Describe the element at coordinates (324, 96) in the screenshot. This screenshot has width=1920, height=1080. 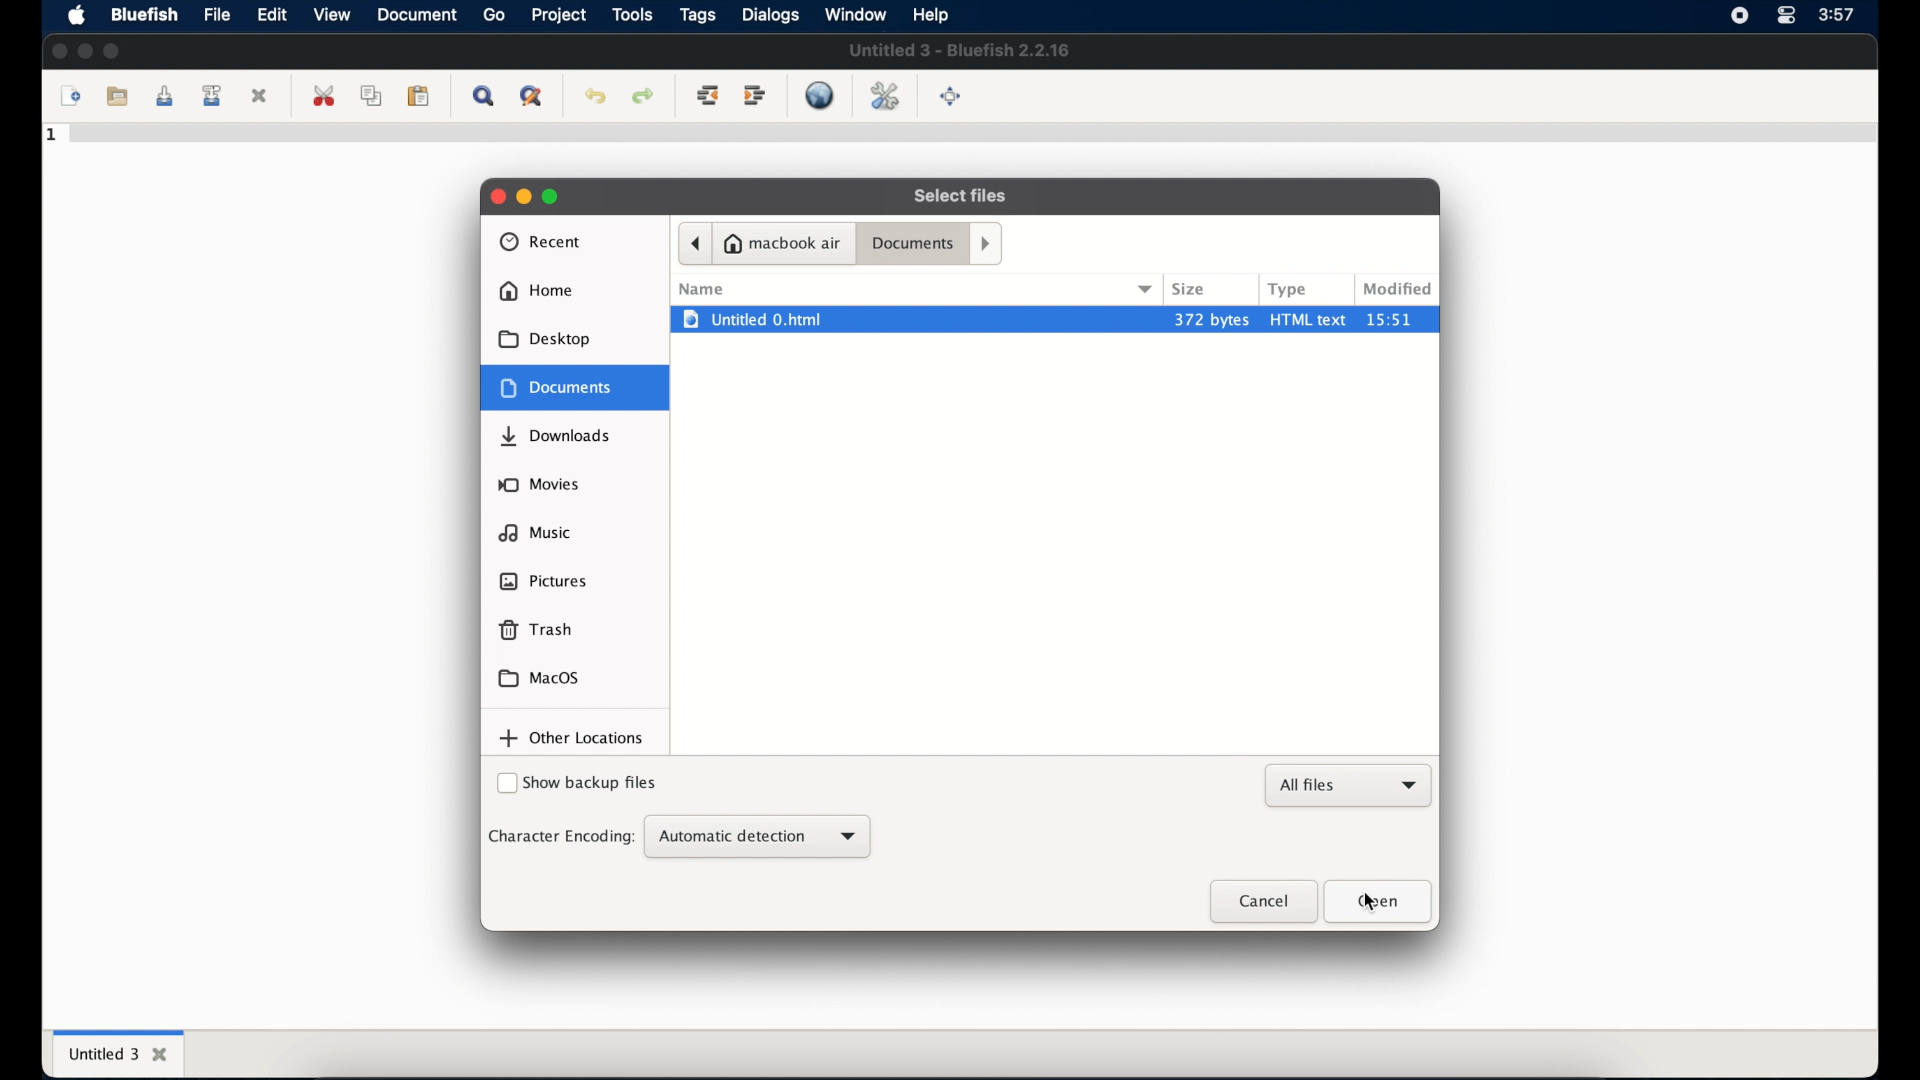
I see `cut` at that location.